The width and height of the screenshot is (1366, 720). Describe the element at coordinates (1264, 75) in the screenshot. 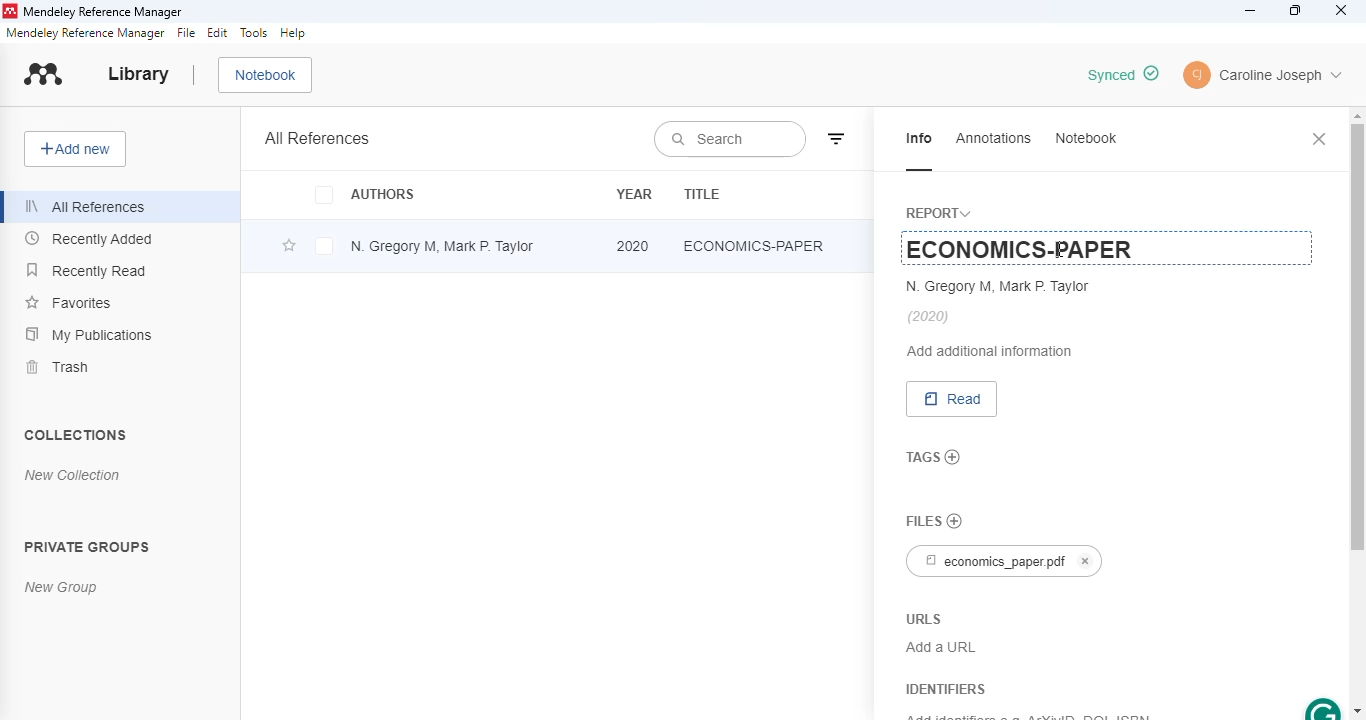

I see `profile` at that location.